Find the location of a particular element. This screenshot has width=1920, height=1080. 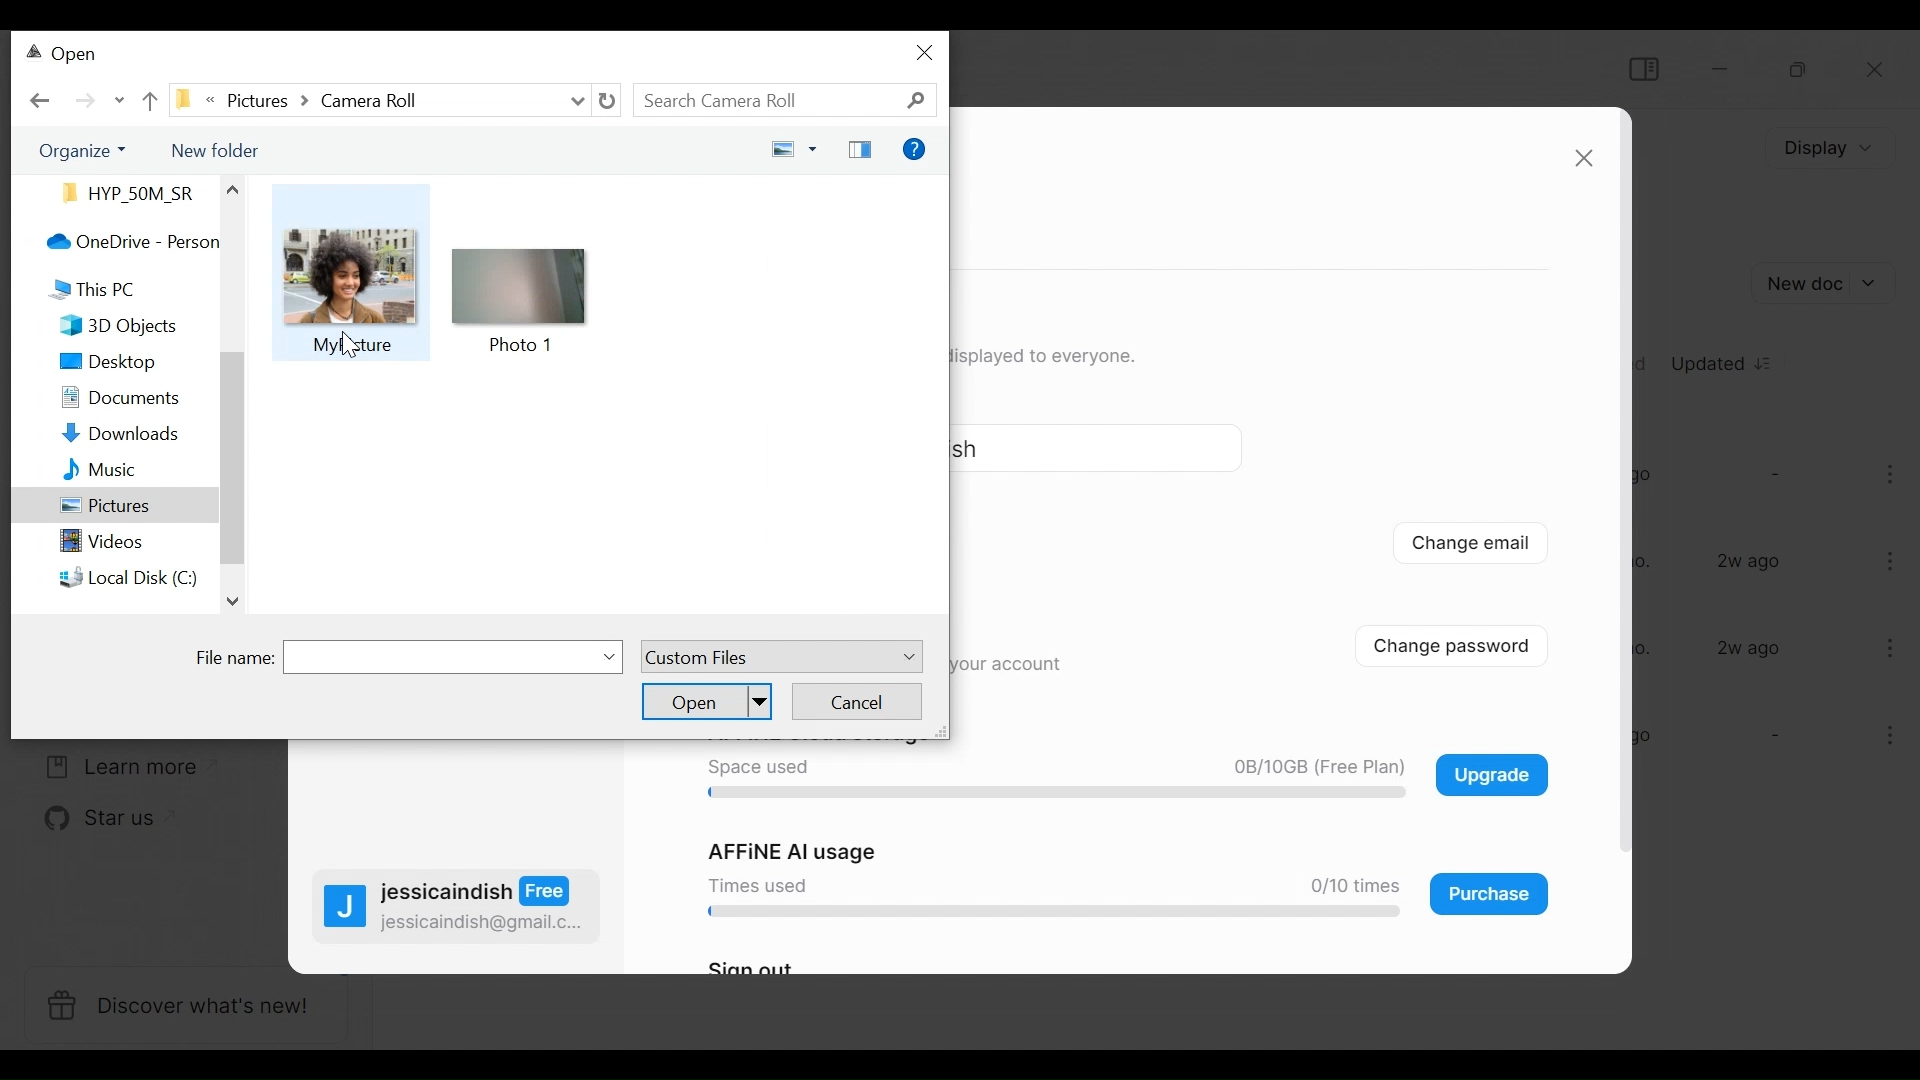

0/10 times is located at coordinates (1347, 886).